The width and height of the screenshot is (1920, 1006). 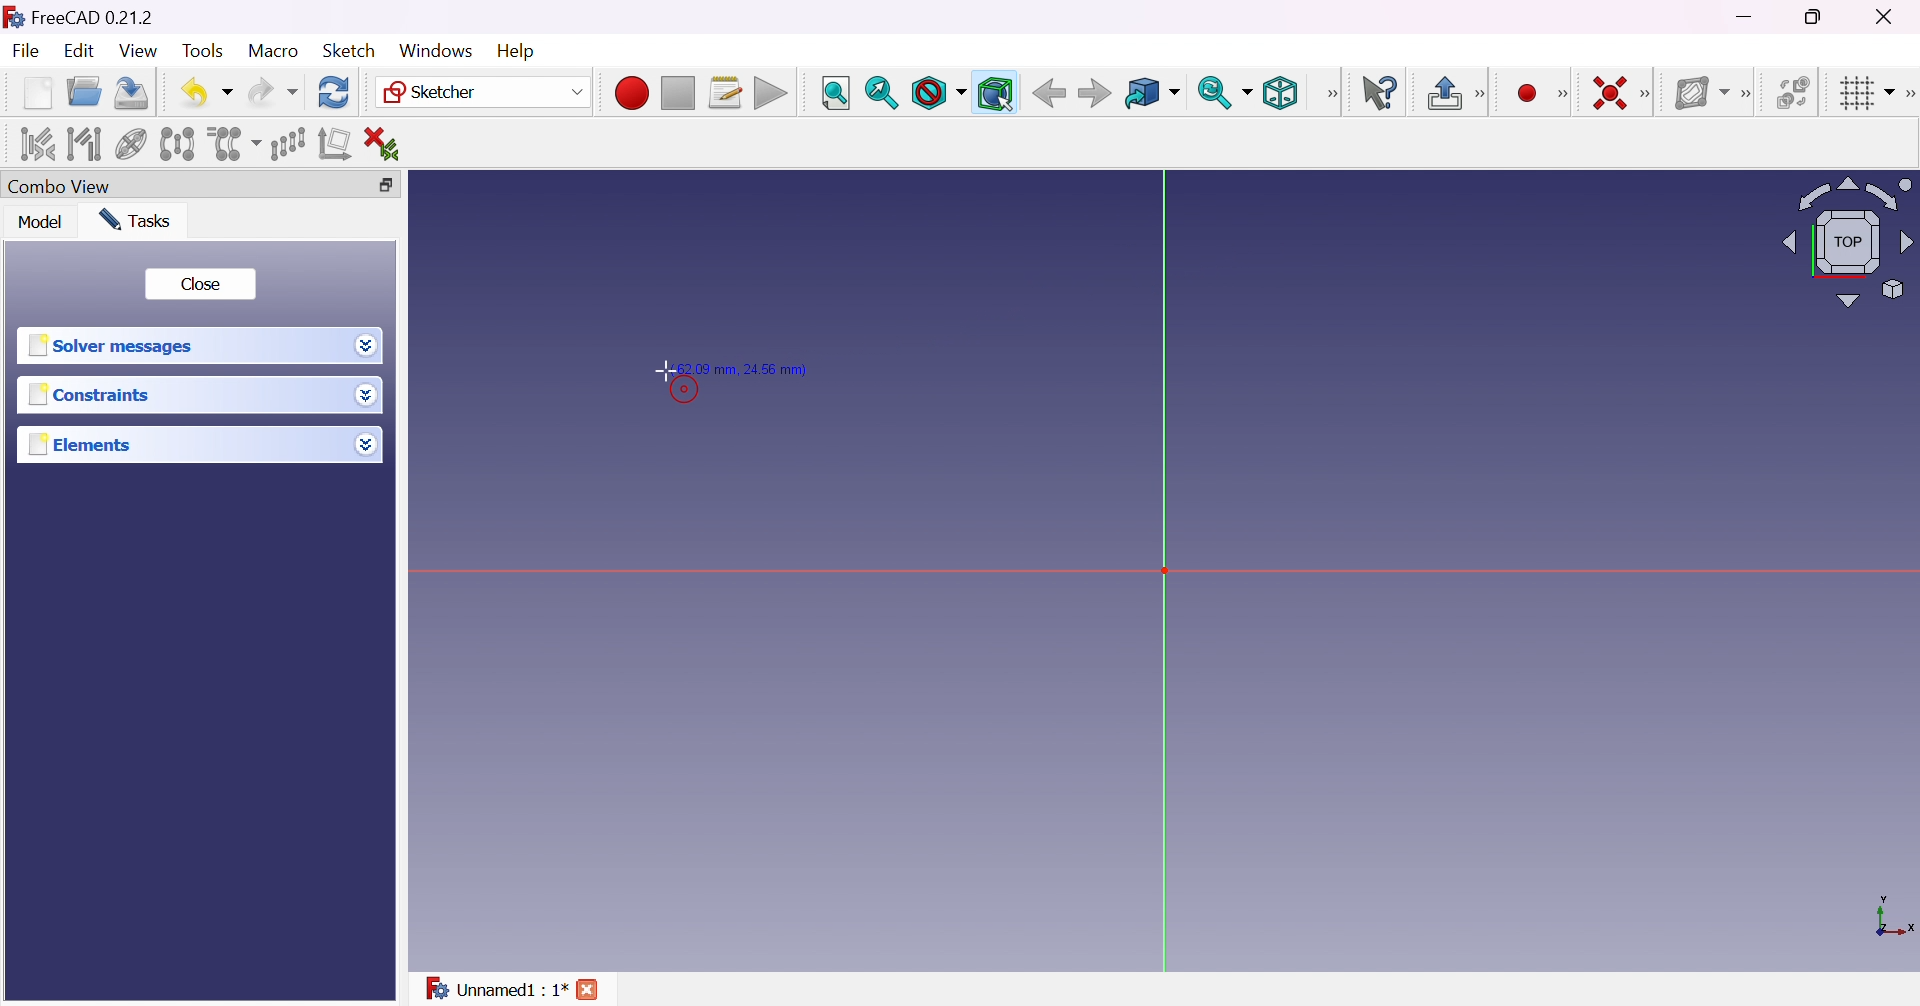 What do you see at coordinates (771, 96) in the screenshot?
I see `Execute macro` at bounding box center [771, 96].